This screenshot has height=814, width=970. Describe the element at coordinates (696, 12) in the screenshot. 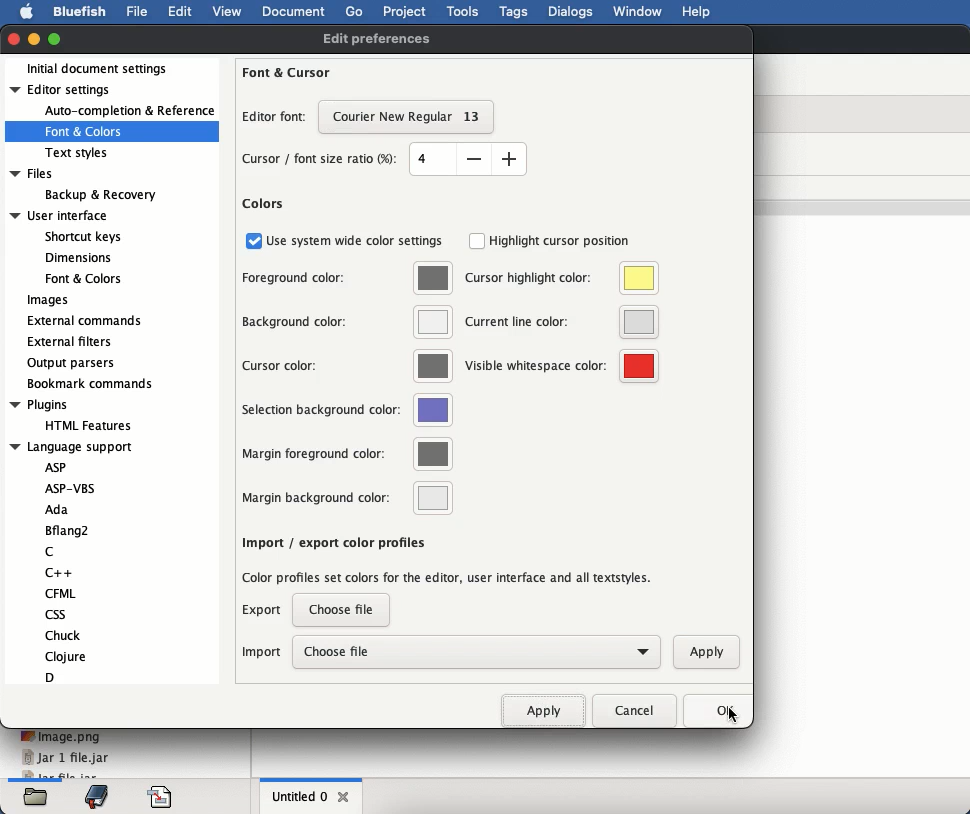

I see `help` at that location.